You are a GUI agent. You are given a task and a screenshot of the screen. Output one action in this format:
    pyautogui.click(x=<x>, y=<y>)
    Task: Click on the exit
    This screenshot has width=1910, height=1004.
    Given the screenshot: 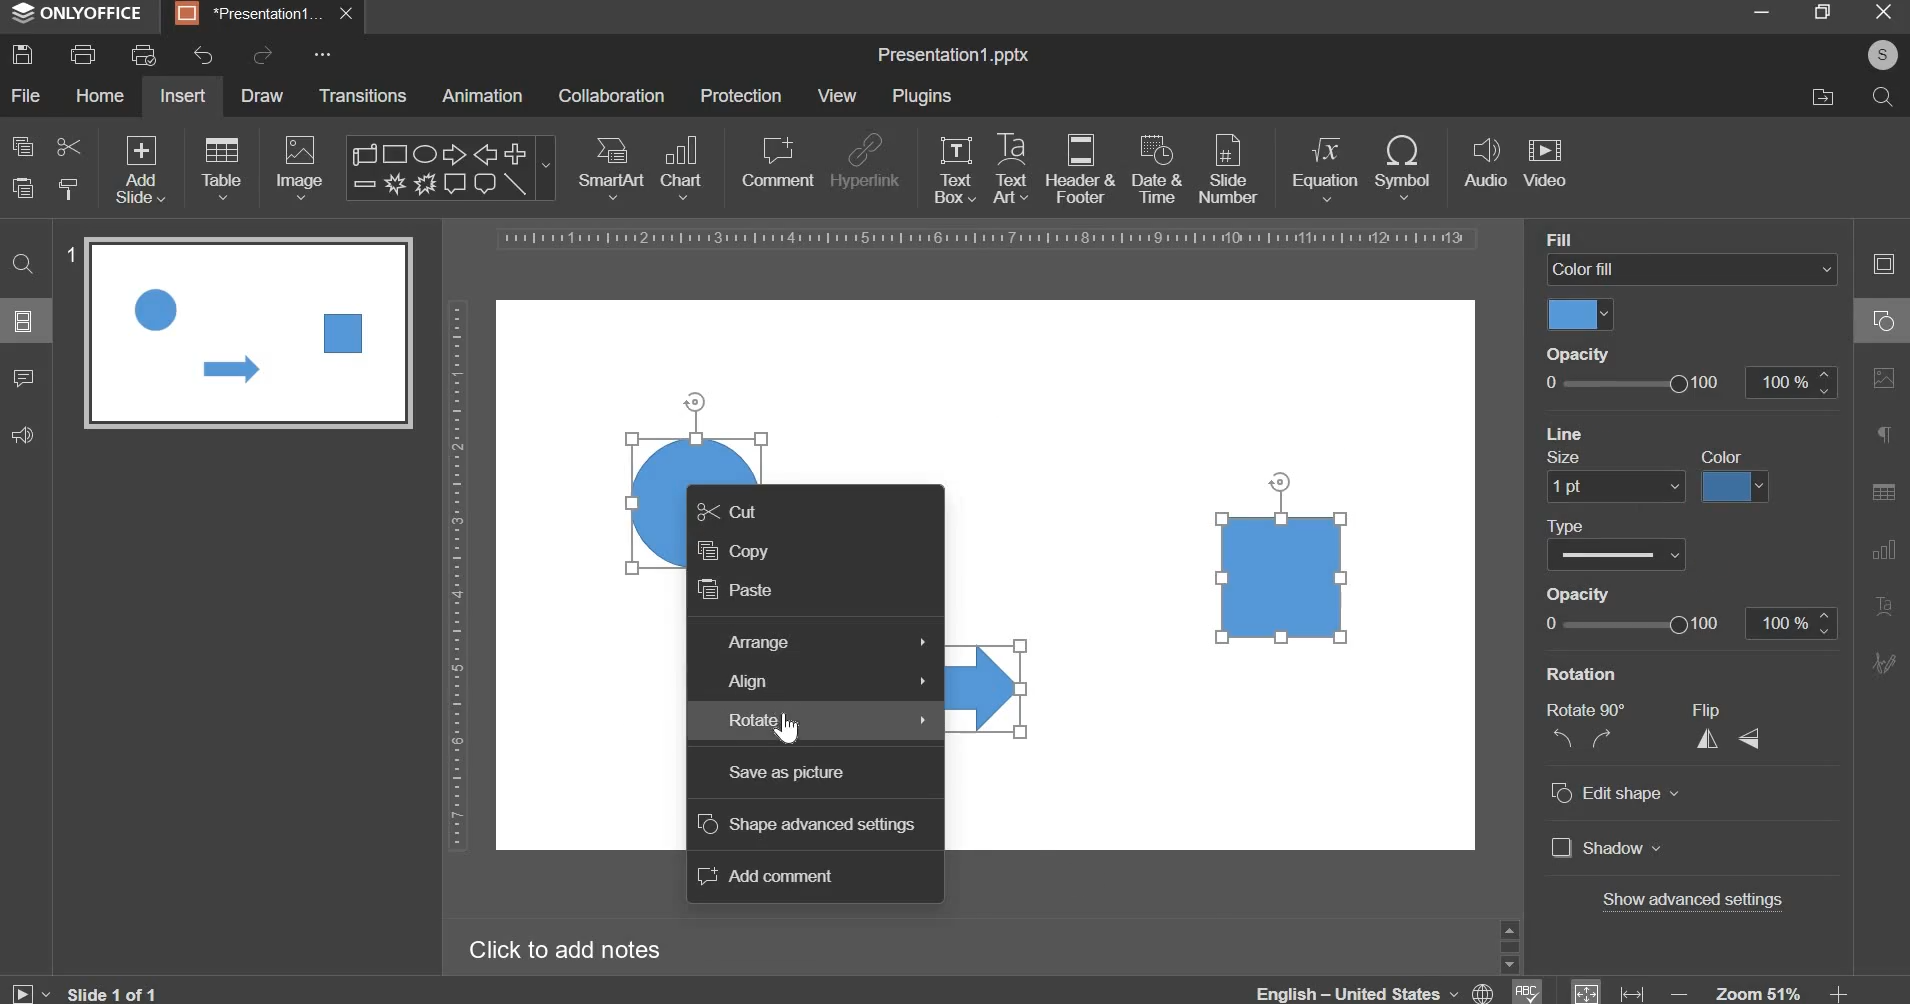 What is the action you would take?
    pyautogui.click(x=1884, y=10)
    